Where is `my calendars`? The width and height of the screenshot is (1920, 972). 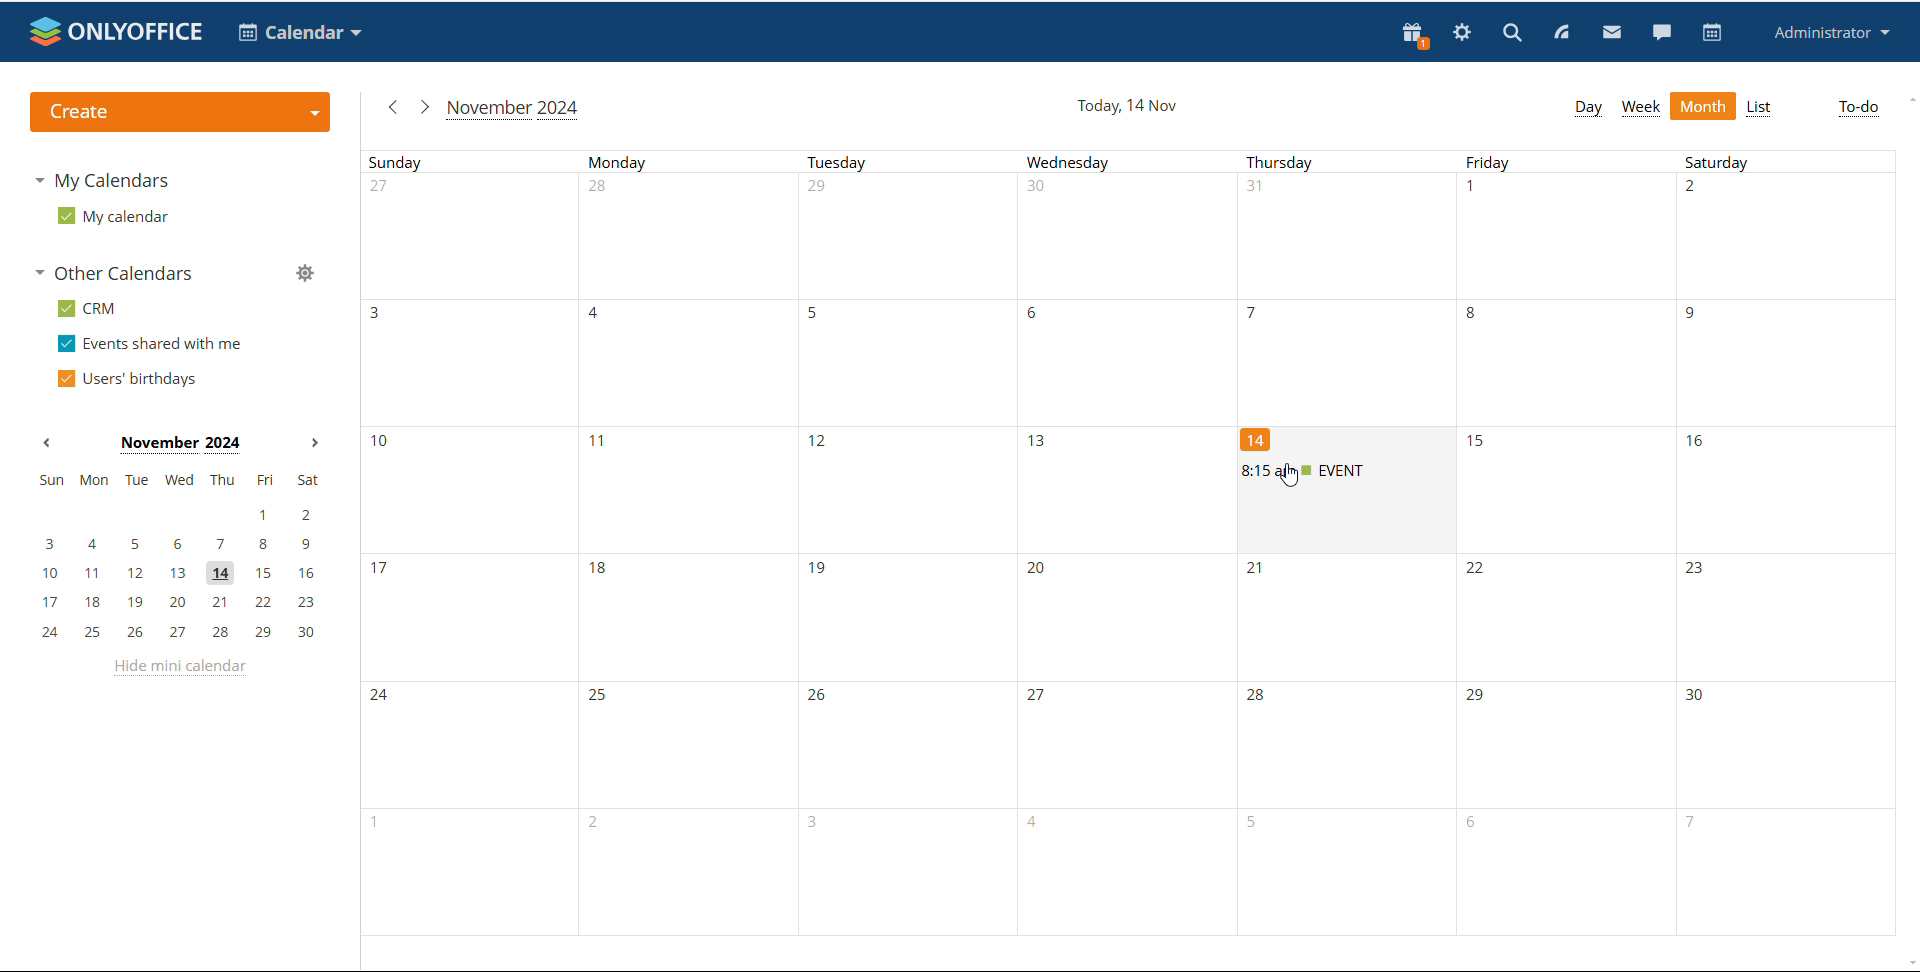
my calendars is located at coordinates (100, 182).